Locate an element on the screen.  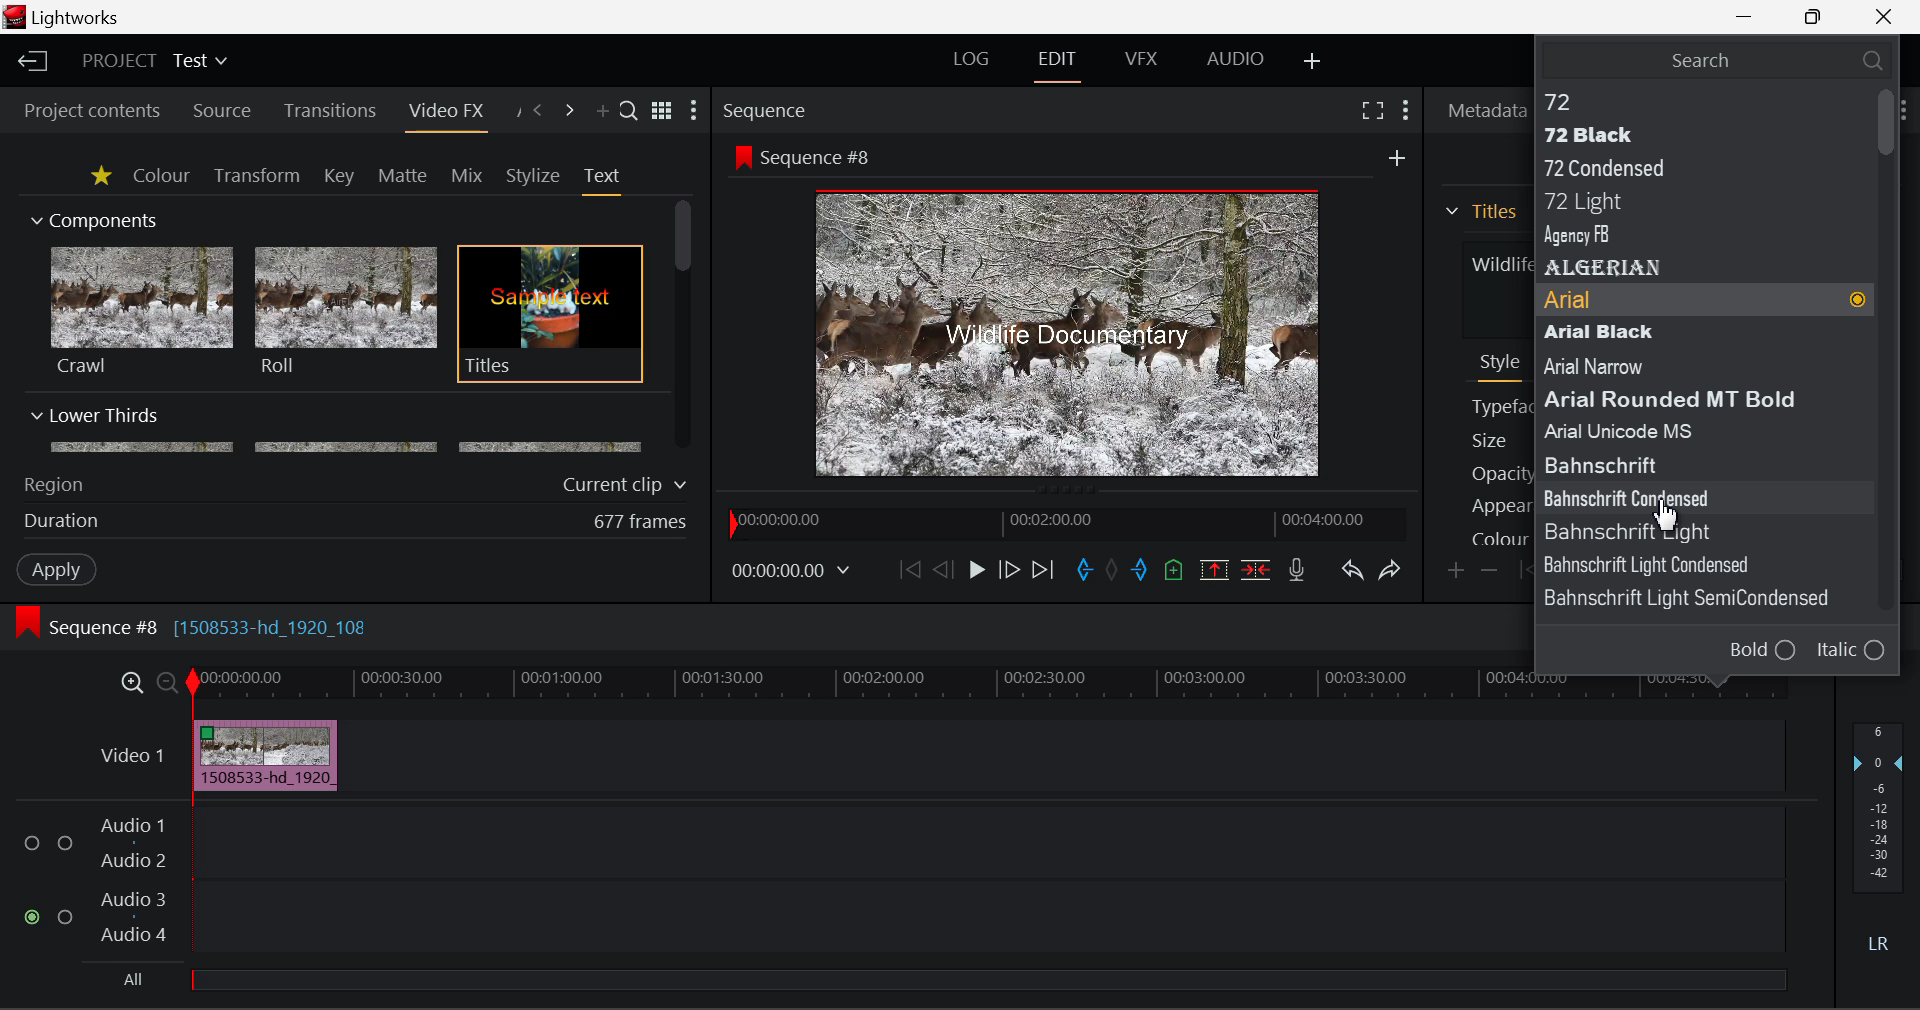
ALGERIAN is located at coordinates (1690, 268).